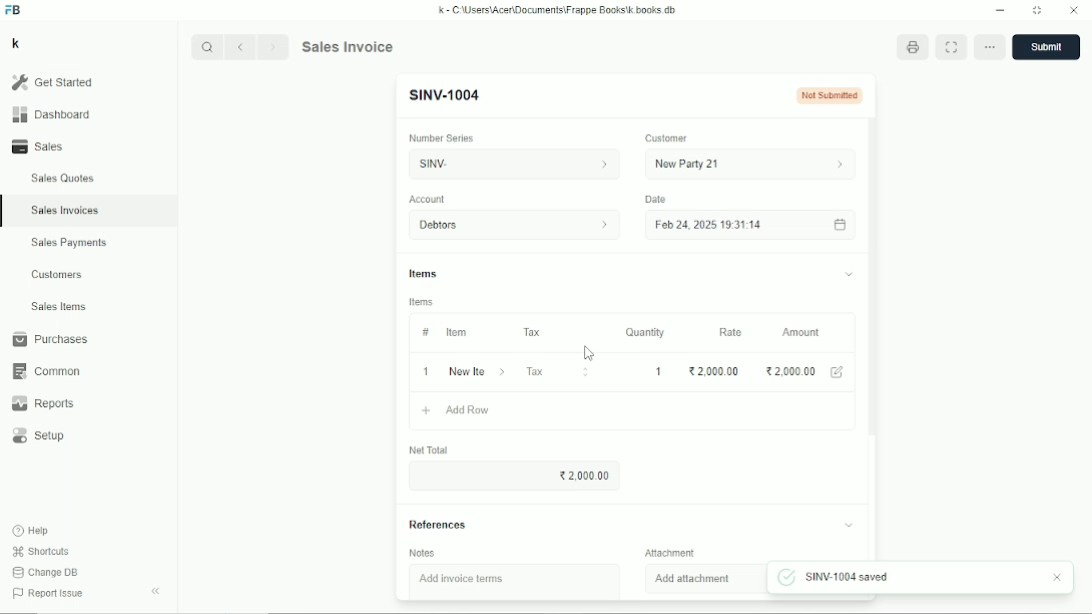 This screenshot has height=614, width=1092. Describe the element at coordinates (51, 82) in the screenshot. I see `Get started` at that location.